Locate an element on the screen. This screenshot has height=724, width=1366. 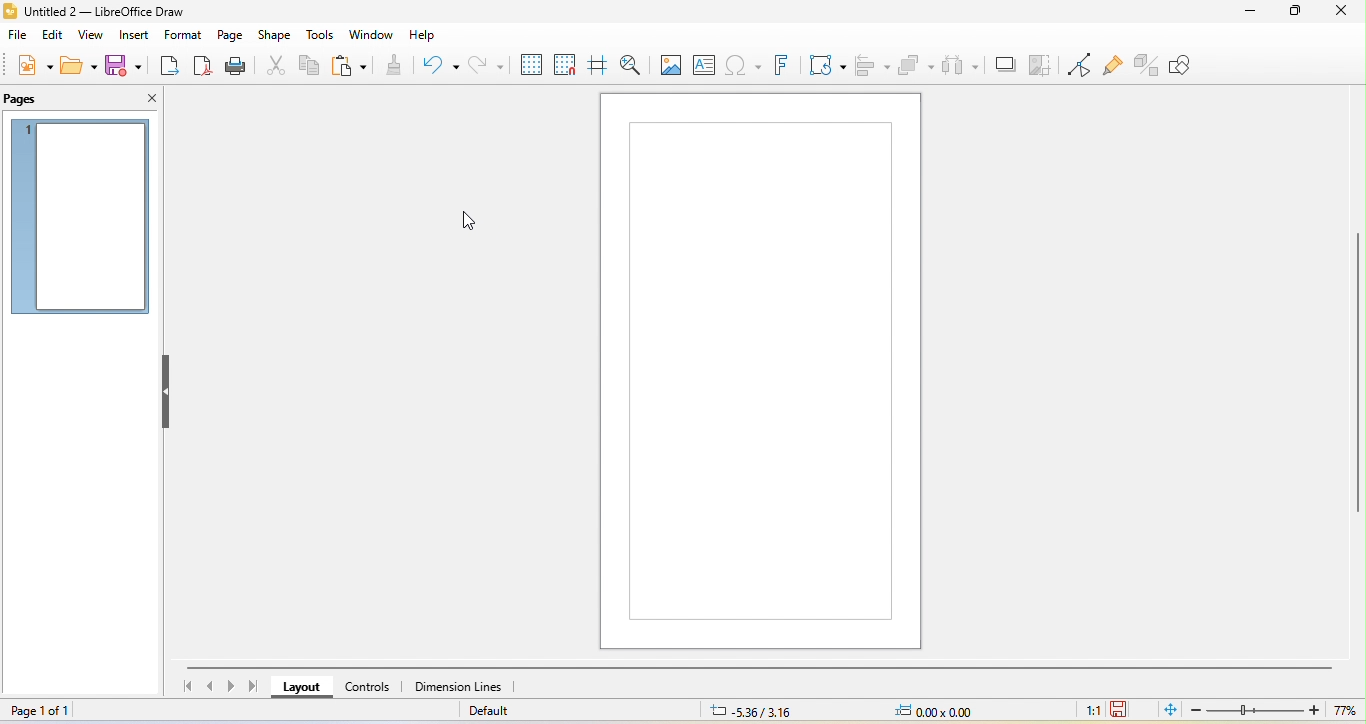
default is located at coordinates (501, 713).